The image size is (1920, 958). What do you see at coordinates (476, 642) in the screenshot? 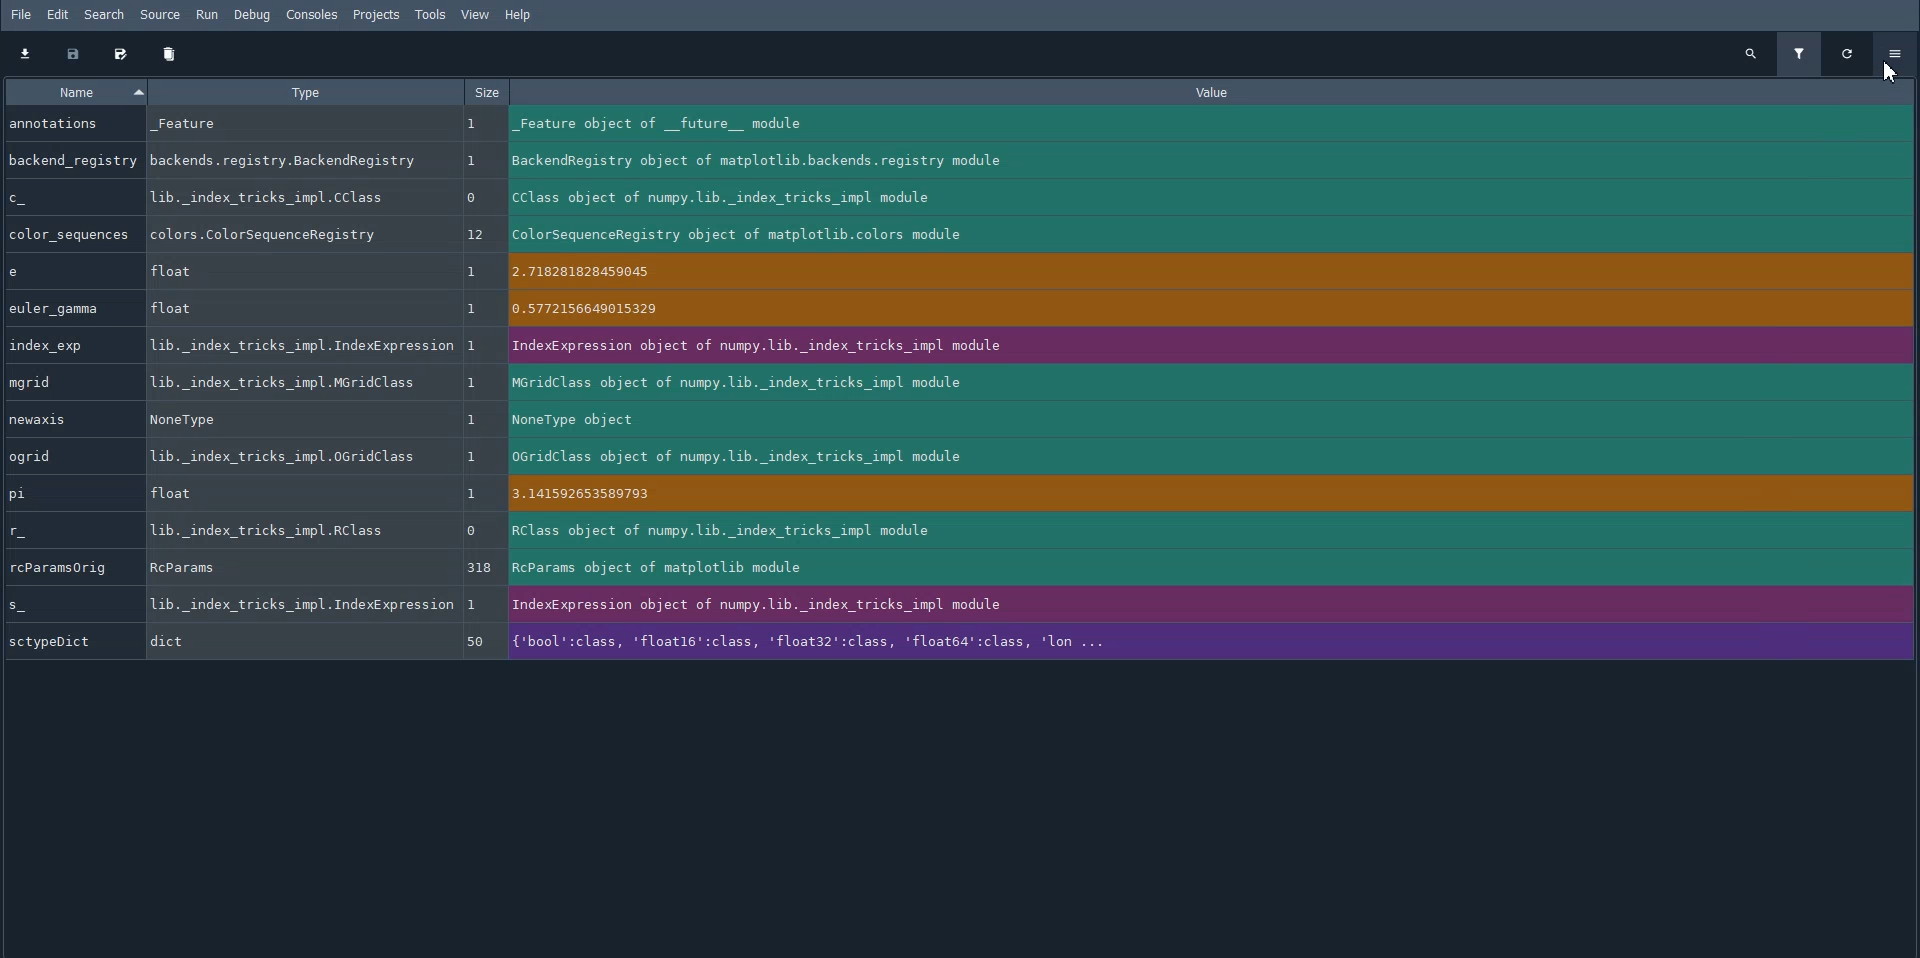
I see `50` at bounding box center [476, 642].